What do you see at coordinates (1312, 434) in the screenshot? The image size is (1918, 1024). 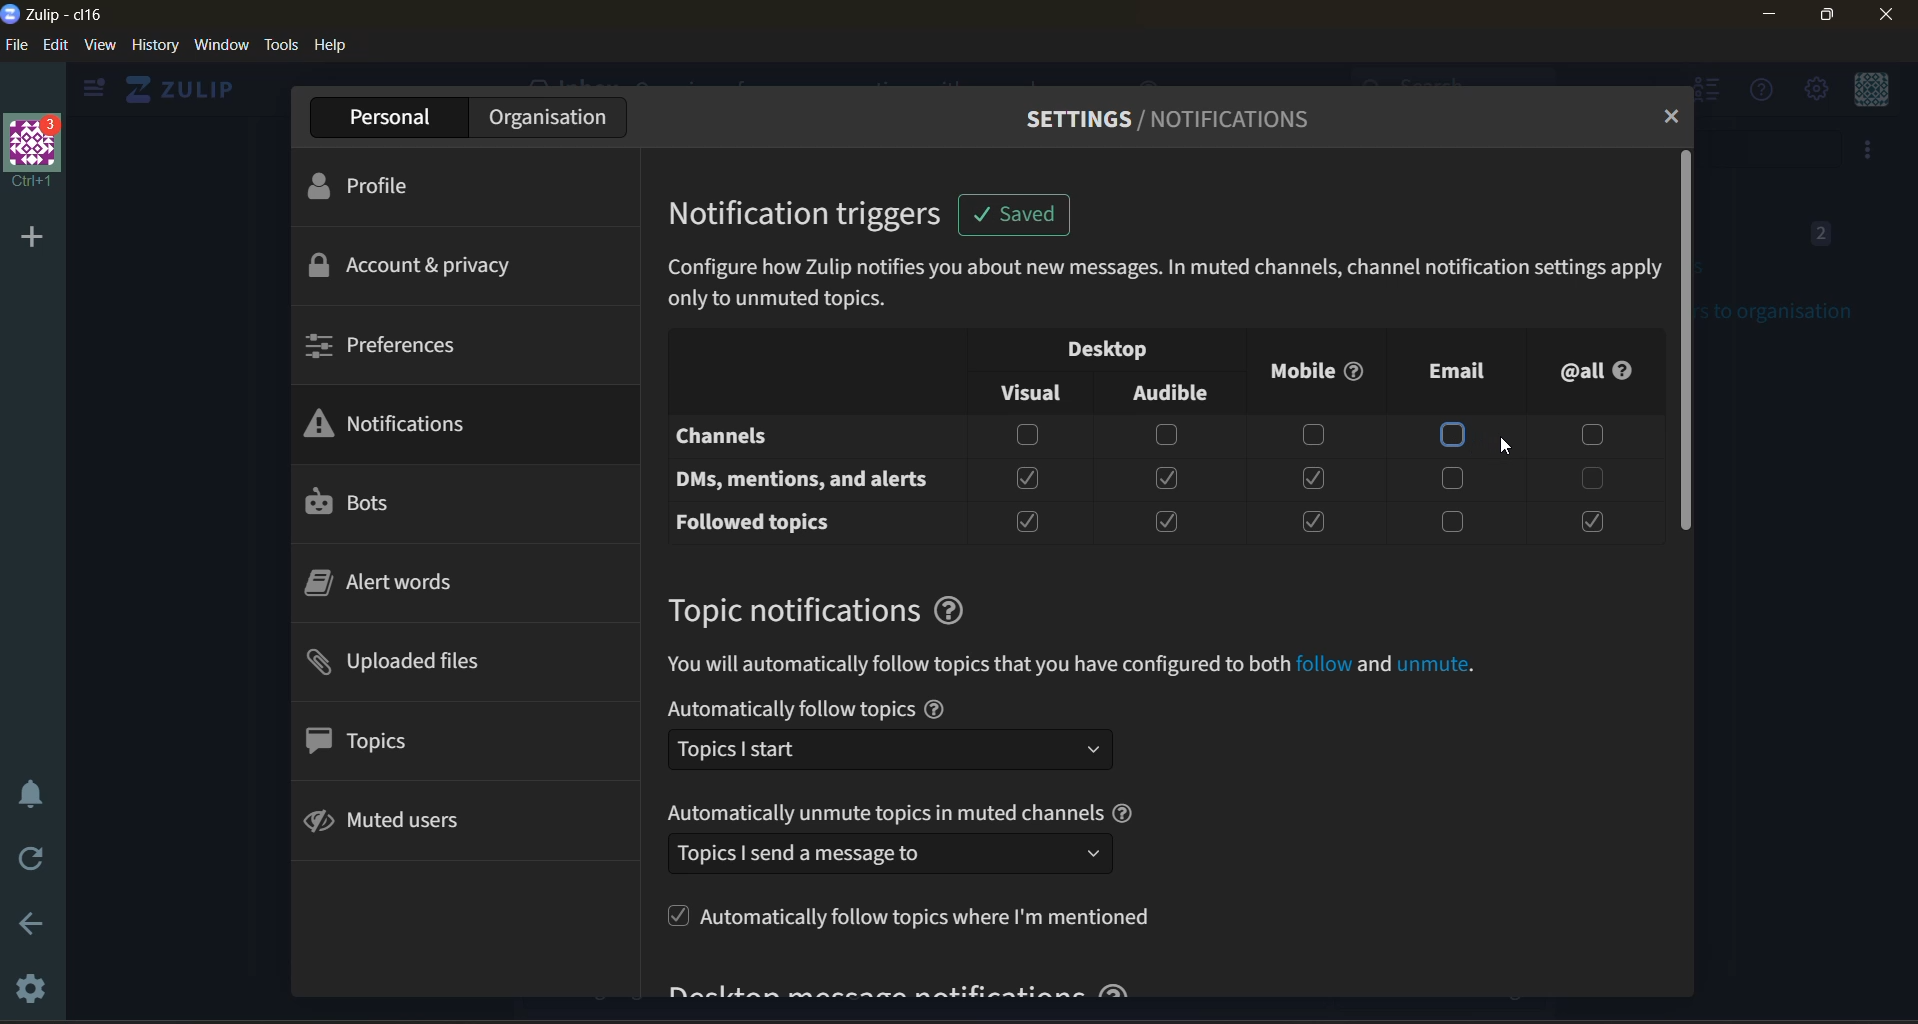 I see `checkbox` at bounding box center [1312, 434].